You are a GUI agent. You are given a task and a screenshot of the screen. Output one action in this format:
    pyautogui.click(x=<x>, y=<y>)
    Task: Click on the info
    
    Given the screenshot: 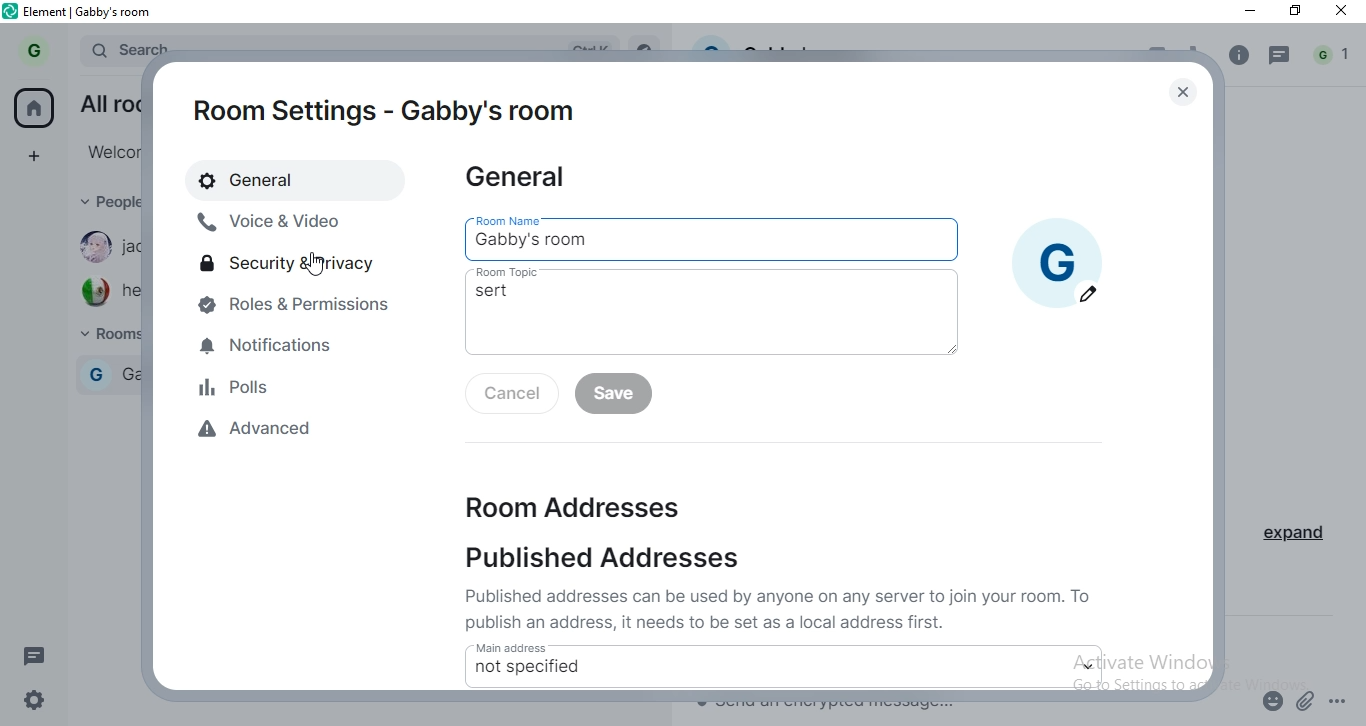 What is the action you would take?
    pyautogui.click(x=1237, y=56)
    